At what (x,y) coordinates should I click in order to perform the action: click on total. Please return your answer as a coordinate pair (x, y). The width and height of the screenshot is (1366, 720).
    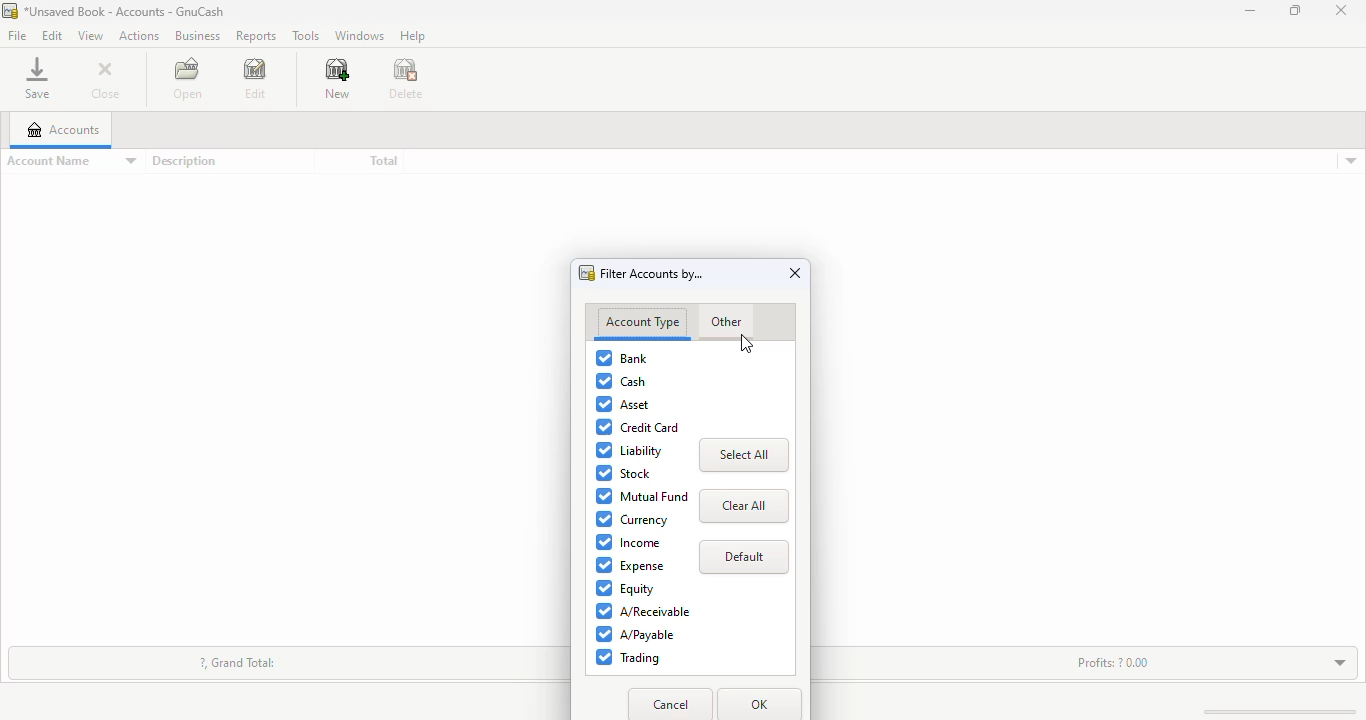
    Looking at the image, I should click on (383, 161).